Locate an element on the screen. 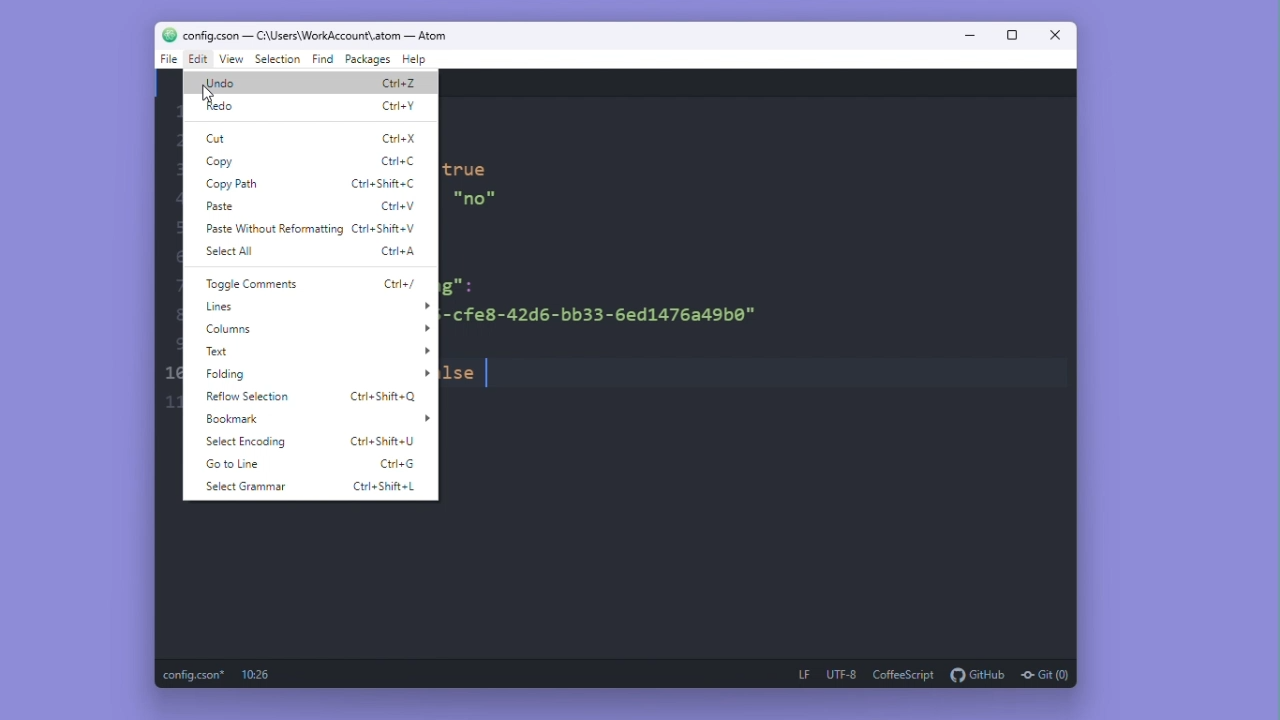 Image resolution: width=1280 pixels, height=720 pixels. file is located at coordinates (167, 61).